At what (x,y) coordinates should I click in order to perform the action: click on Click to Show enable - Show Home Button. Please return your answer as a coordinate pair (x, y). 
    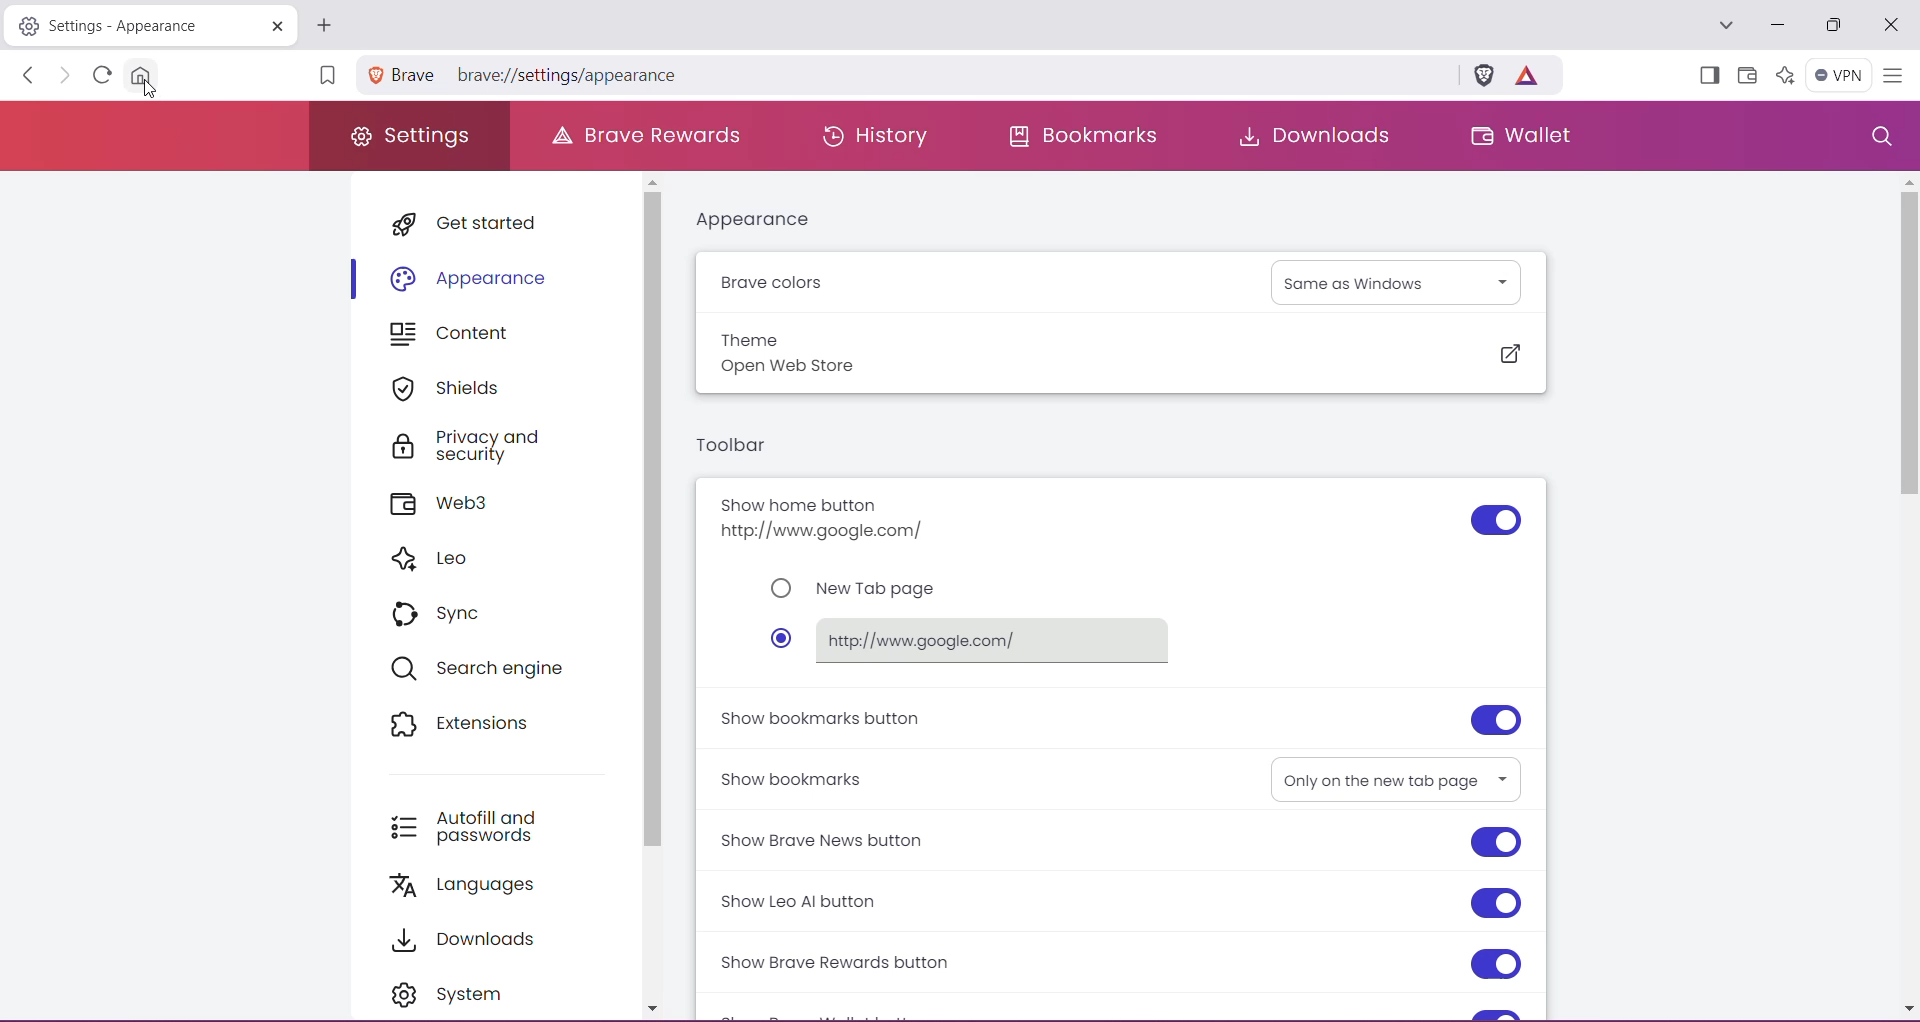
    Looking at the image, I should click on (1495, 521).